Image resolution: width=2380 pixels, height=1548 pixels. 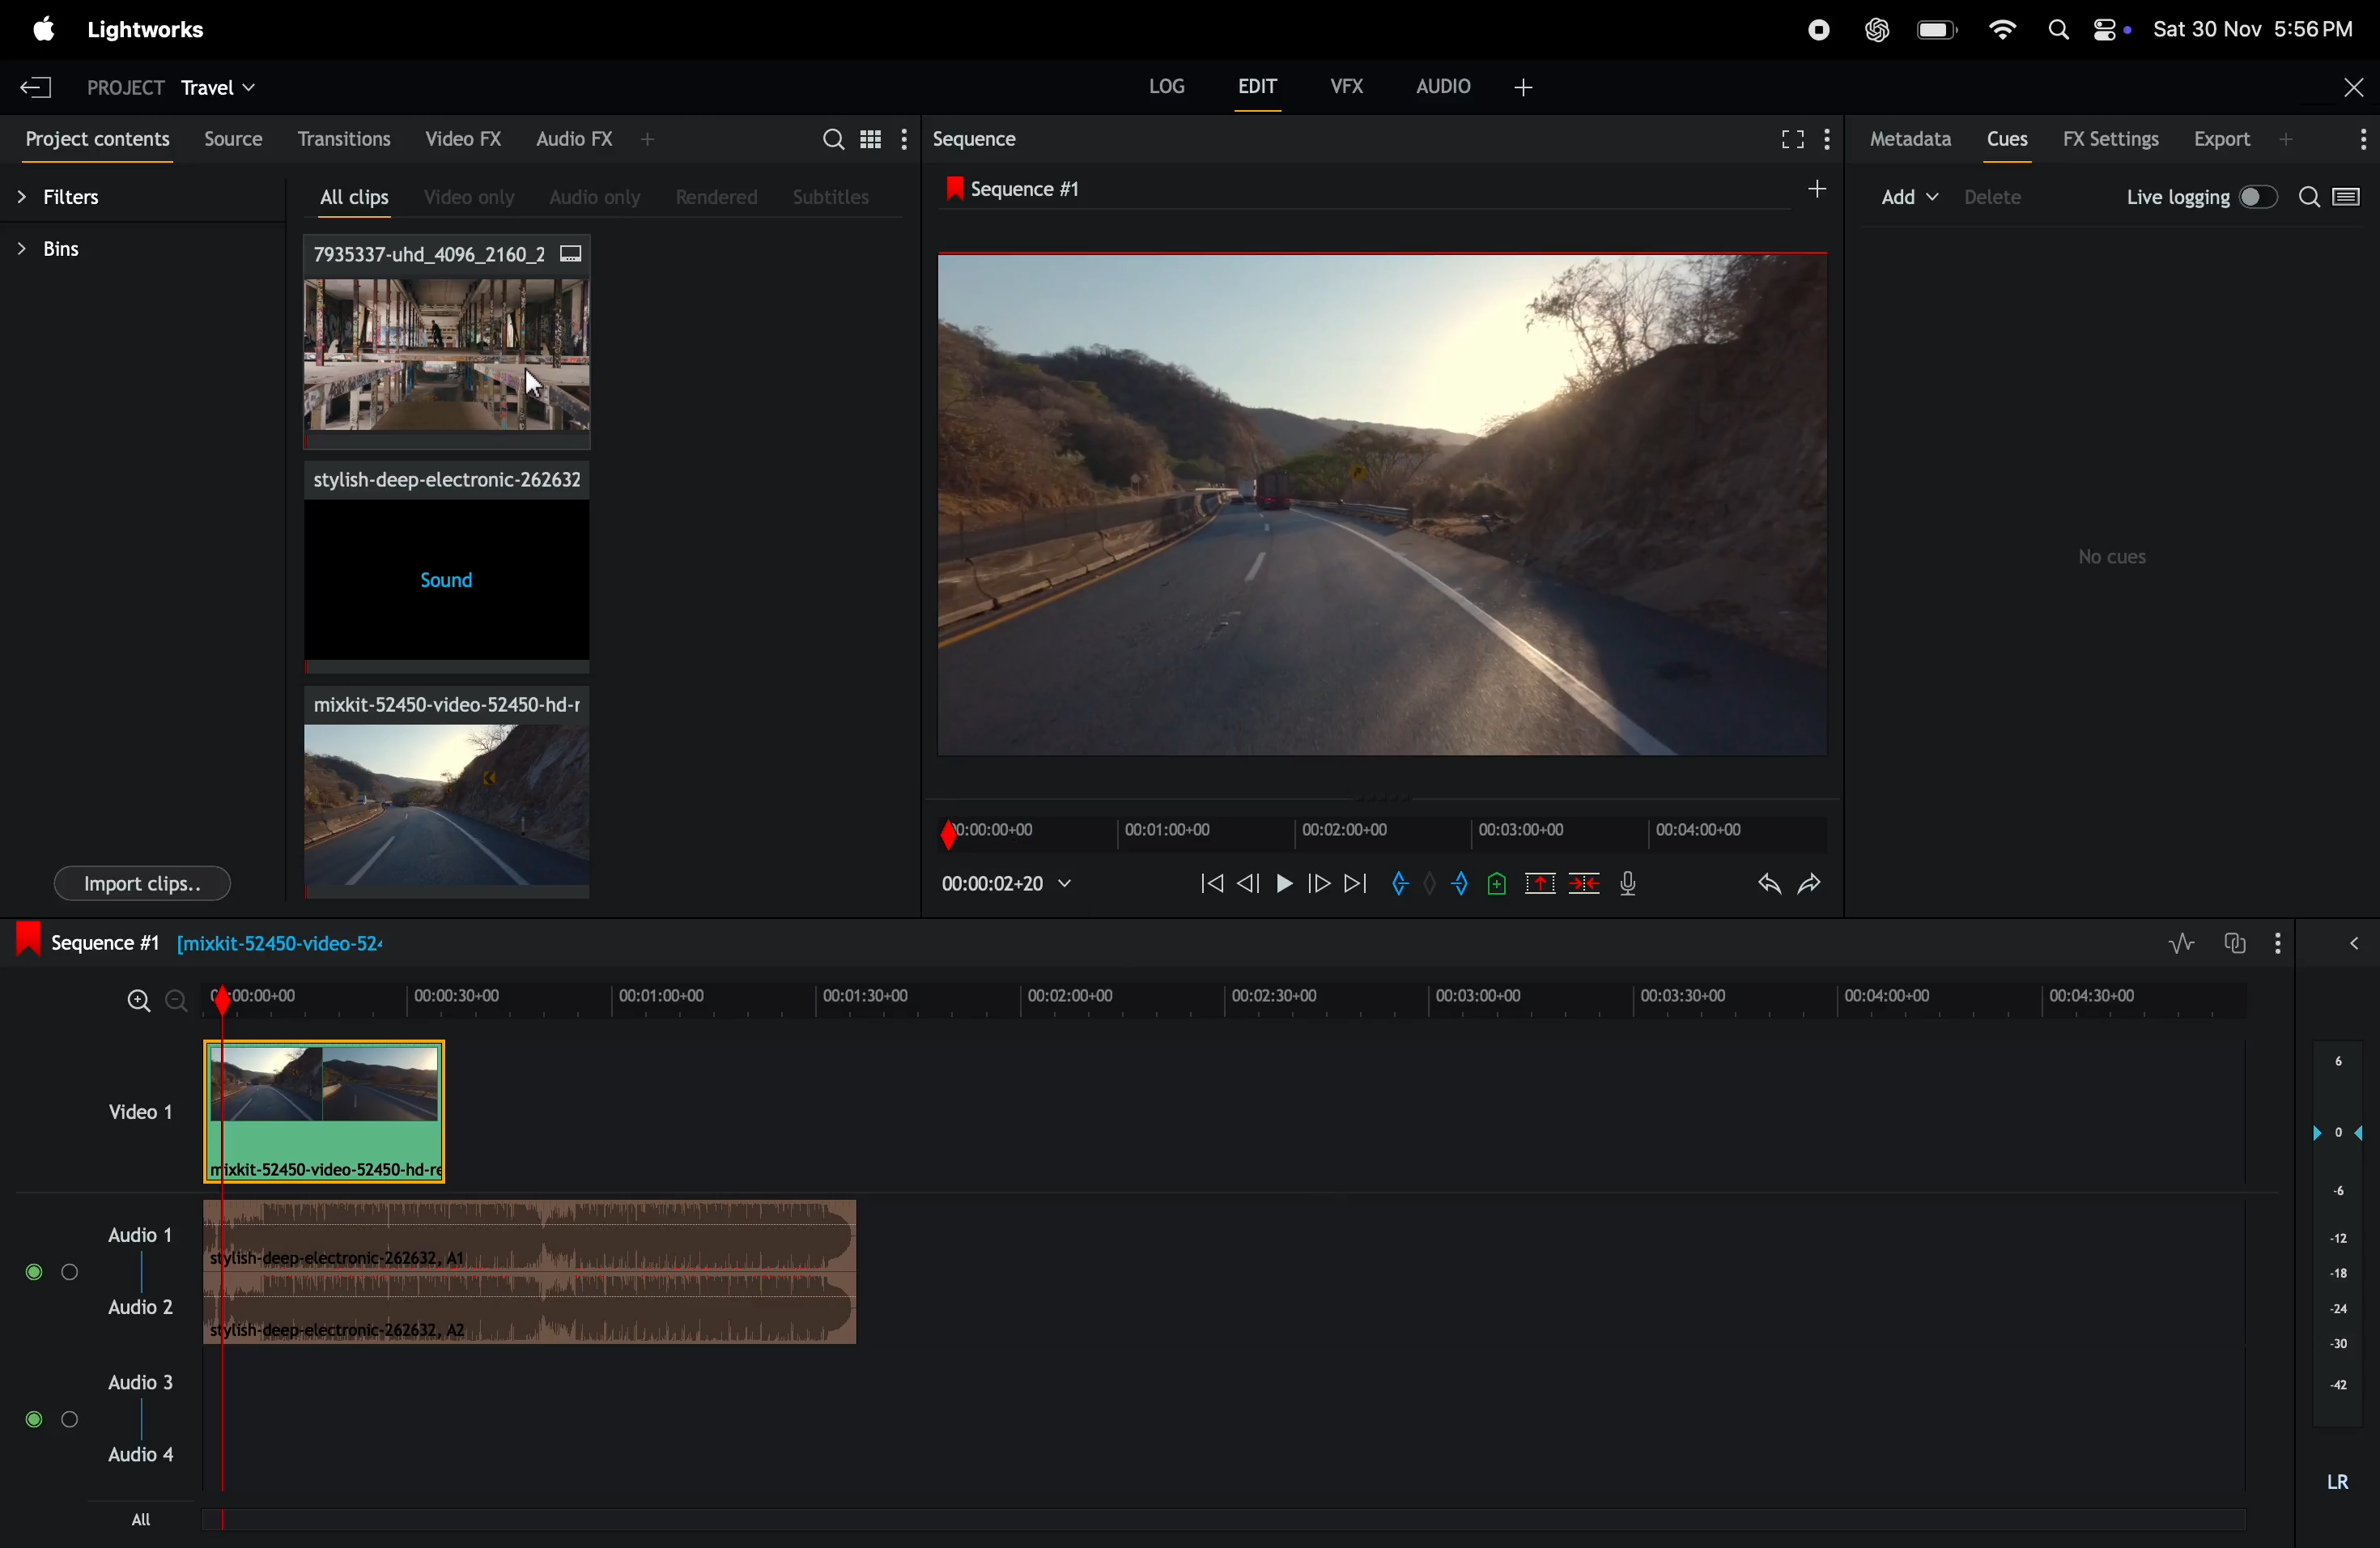 I want to click on log, so click(x=1153, y=87).